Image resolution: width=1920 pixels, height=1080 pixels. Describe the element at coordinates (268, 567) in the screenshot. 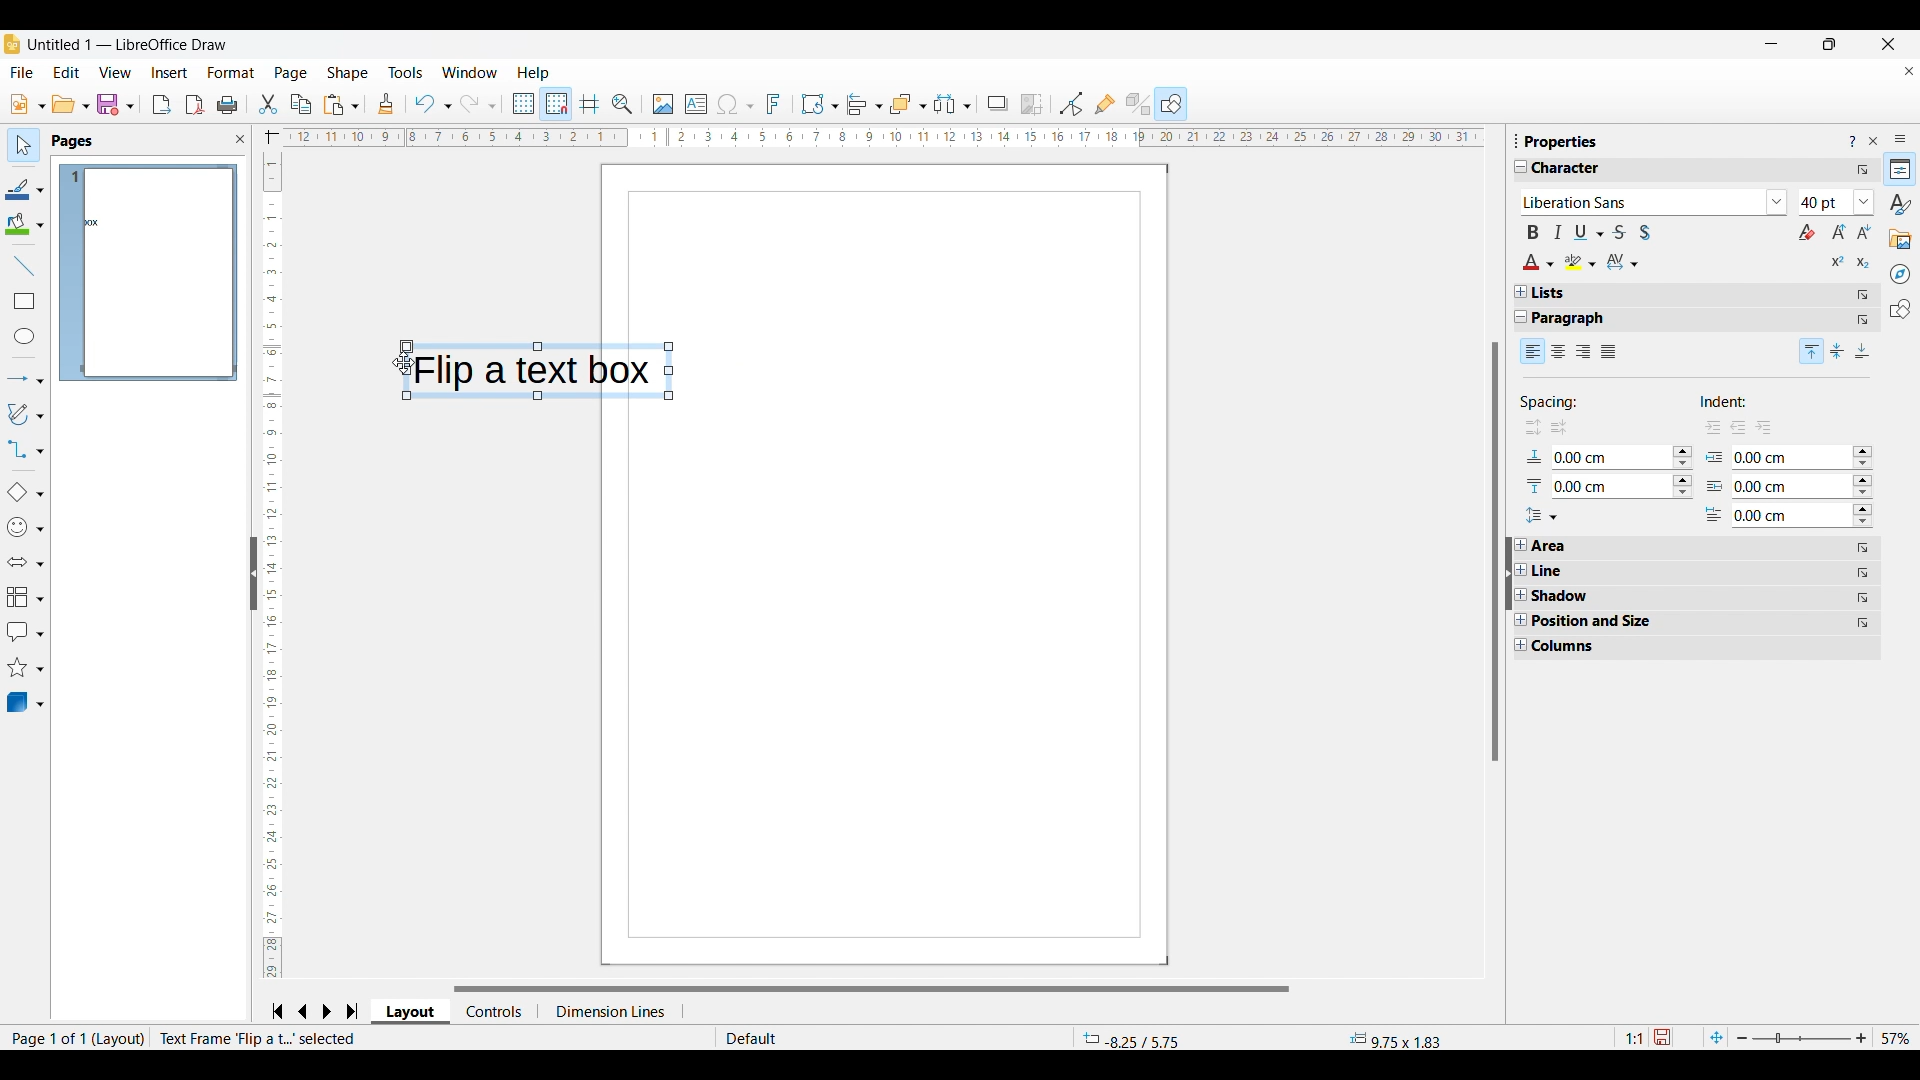

I see `Vertical slide bar` at that location.